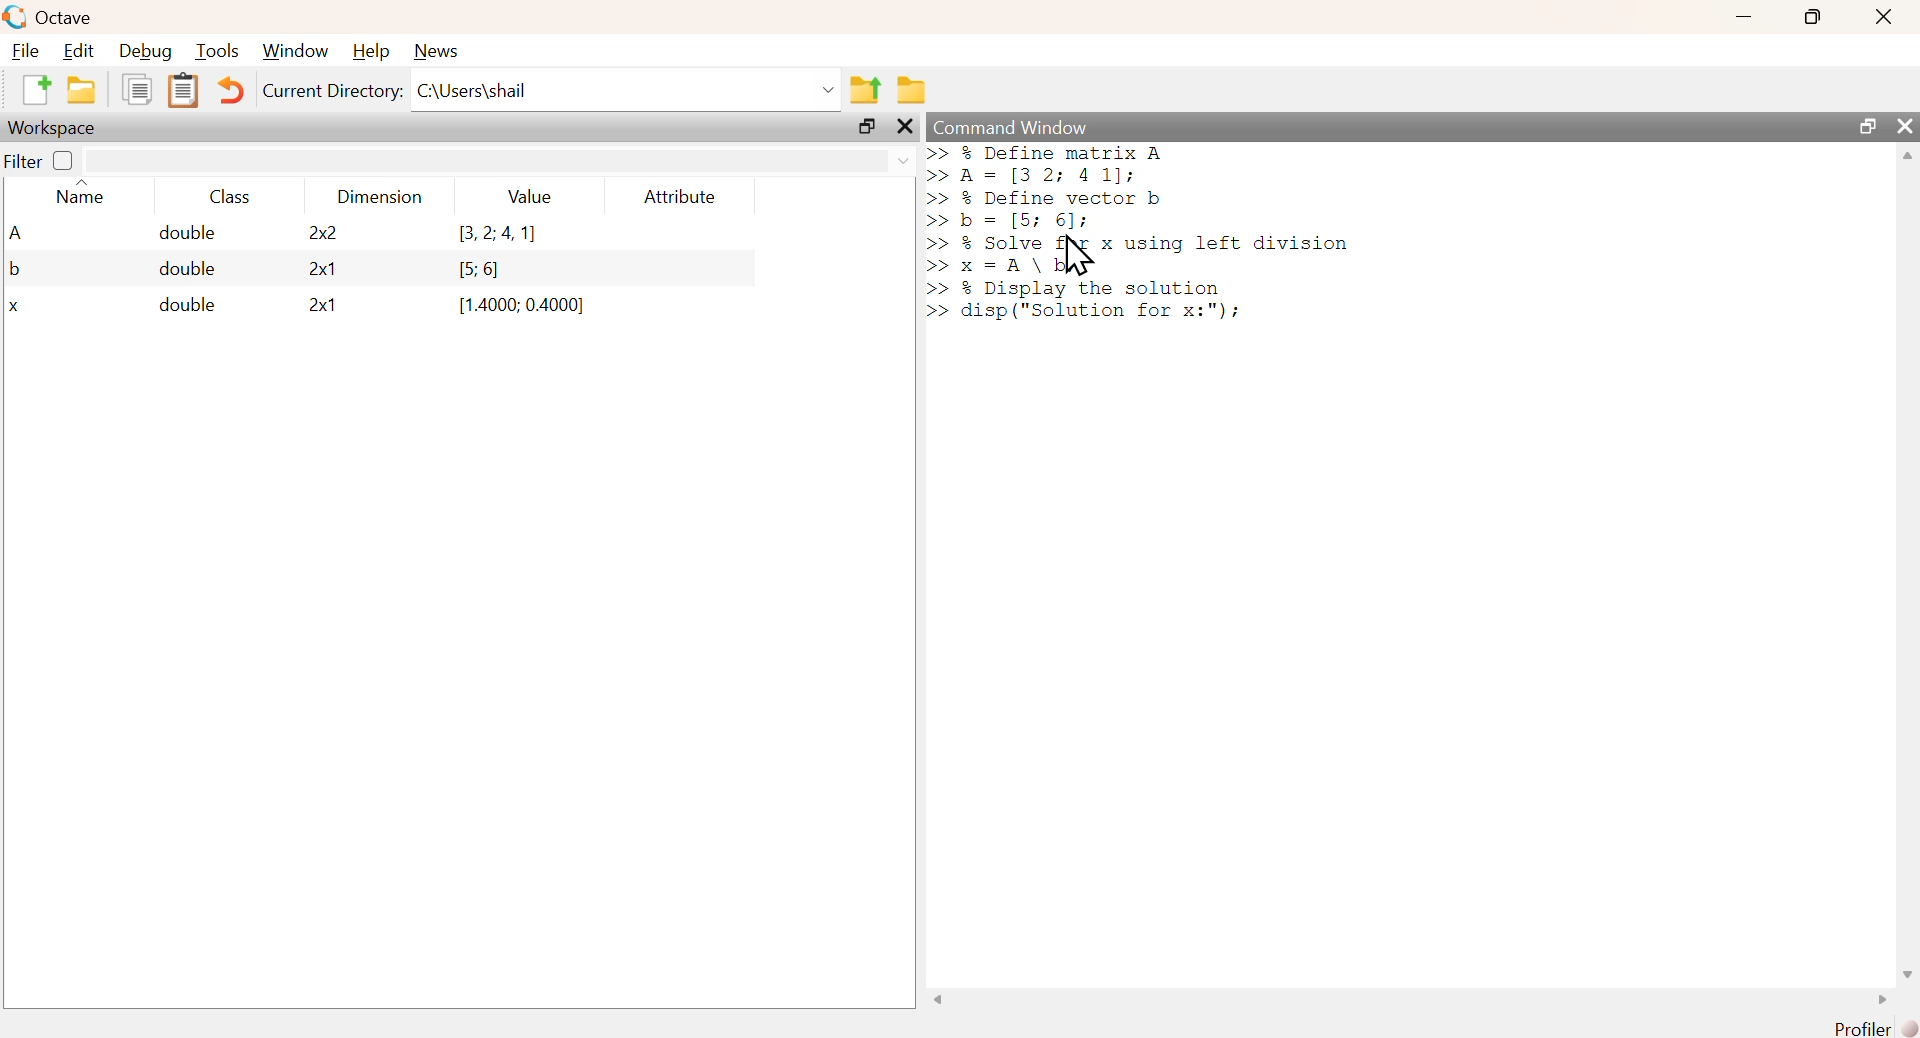  I want to click on x, so click(19, 308).